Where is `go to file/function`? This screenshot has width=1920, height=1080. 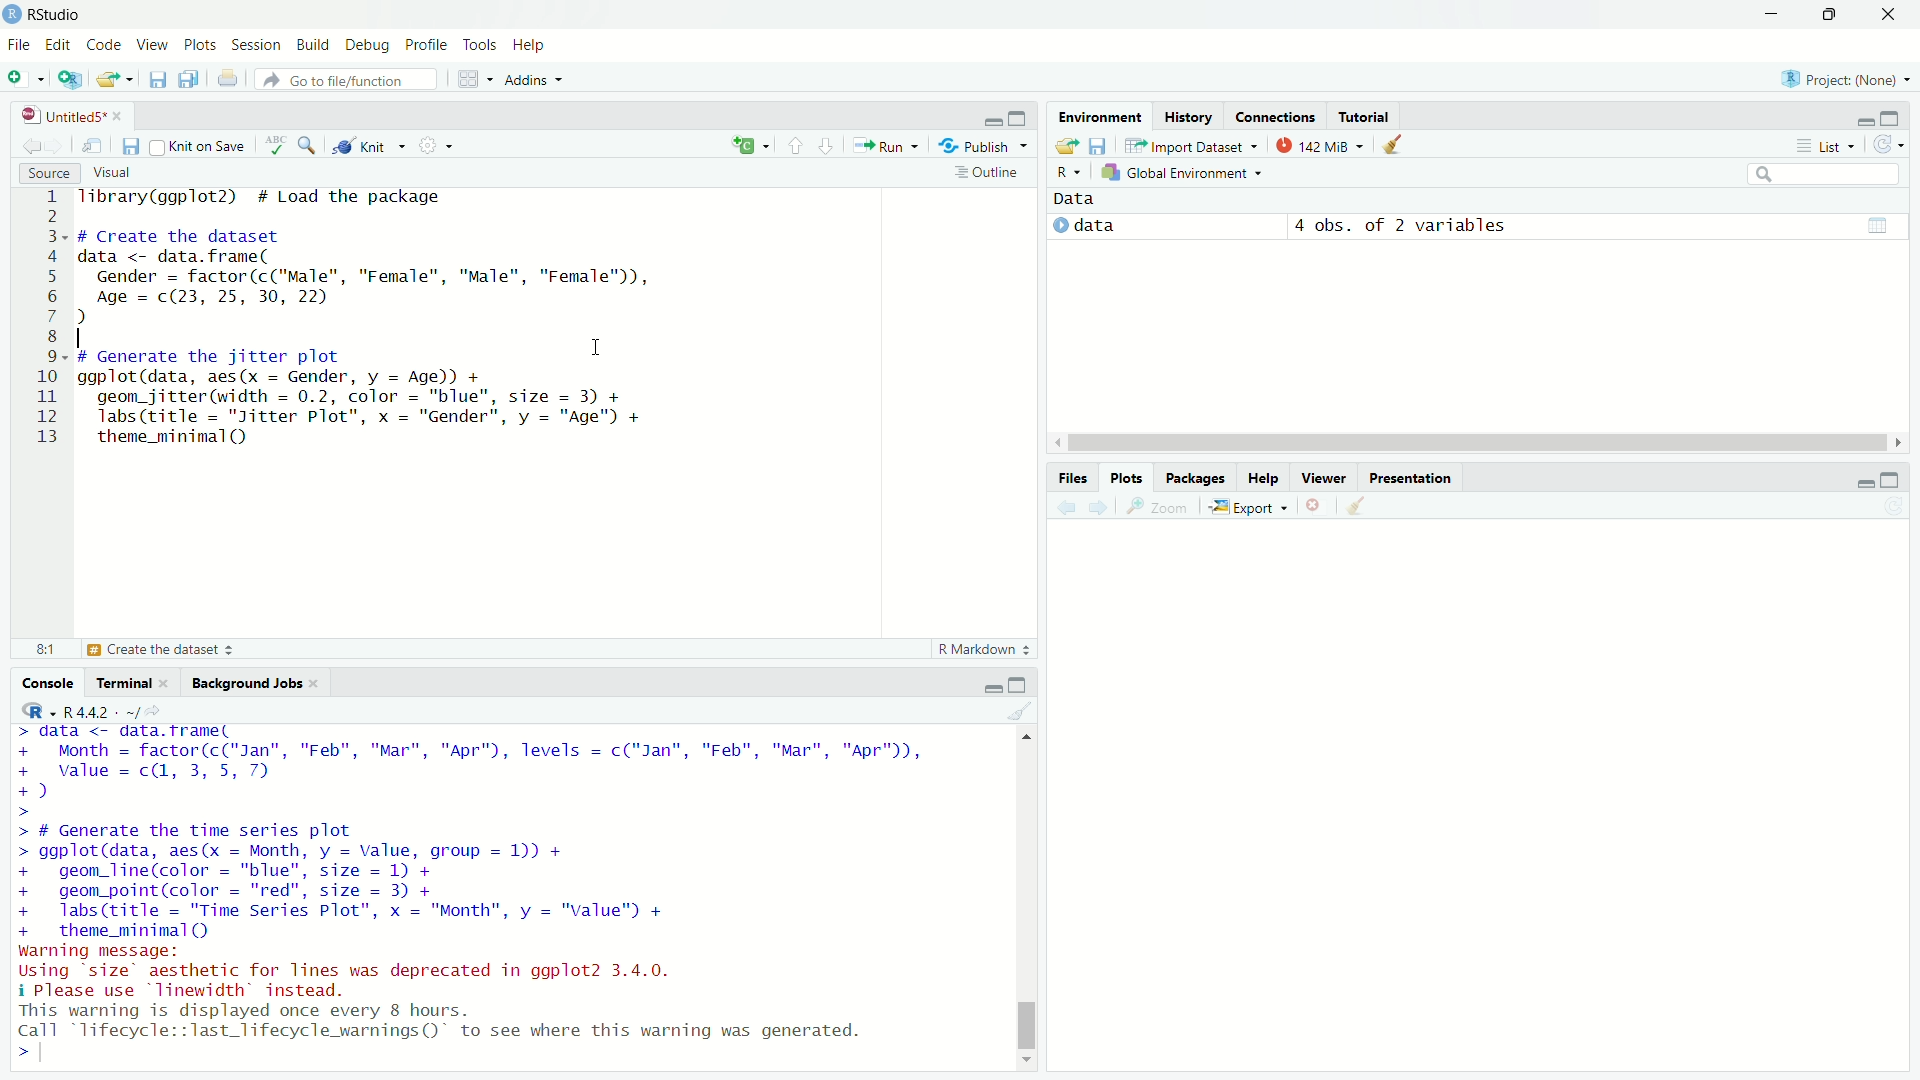
go to file/function is located at coordinates (338, 79).